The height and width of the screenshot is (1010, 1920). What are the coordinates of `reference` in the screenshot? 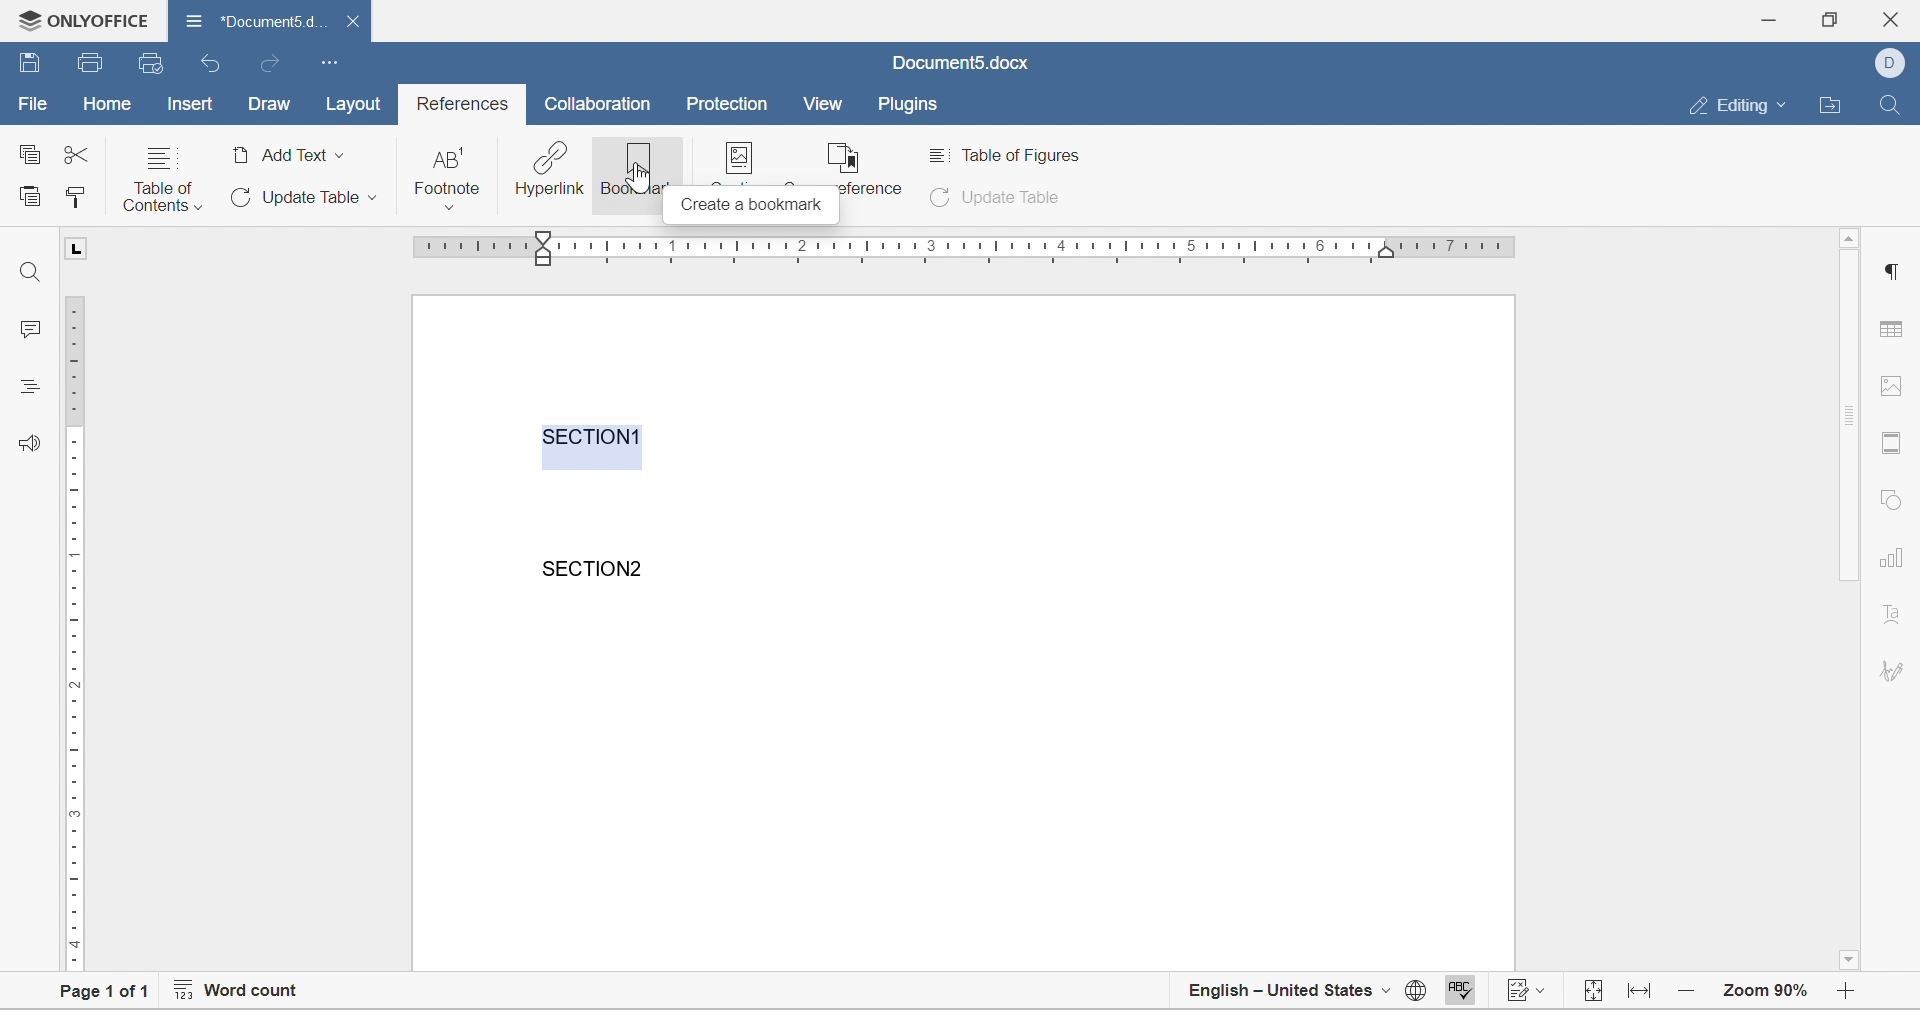 It's located at (863, 167).